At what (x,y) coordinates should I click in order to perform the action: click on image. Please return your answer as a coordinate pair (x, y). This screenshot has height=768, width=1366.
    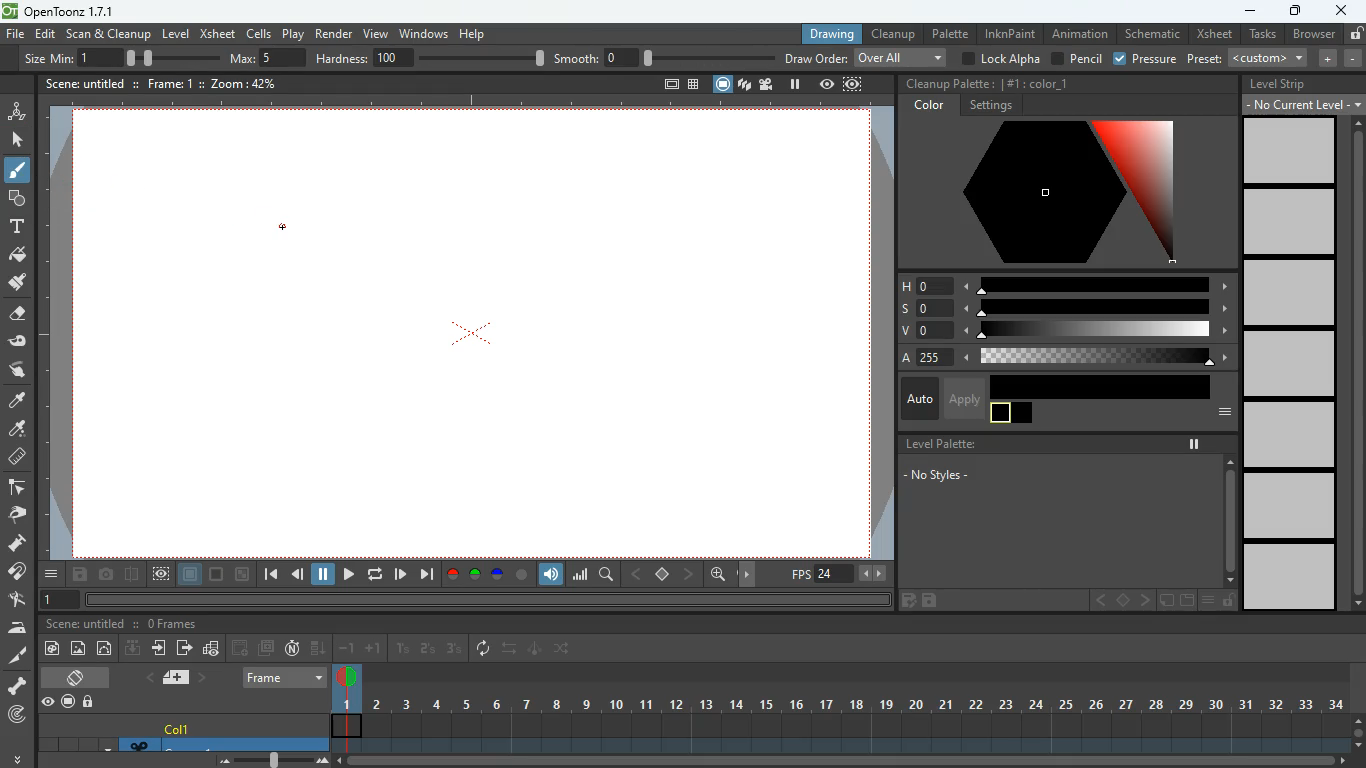
    Looking at the image, I should click on (276, 759).